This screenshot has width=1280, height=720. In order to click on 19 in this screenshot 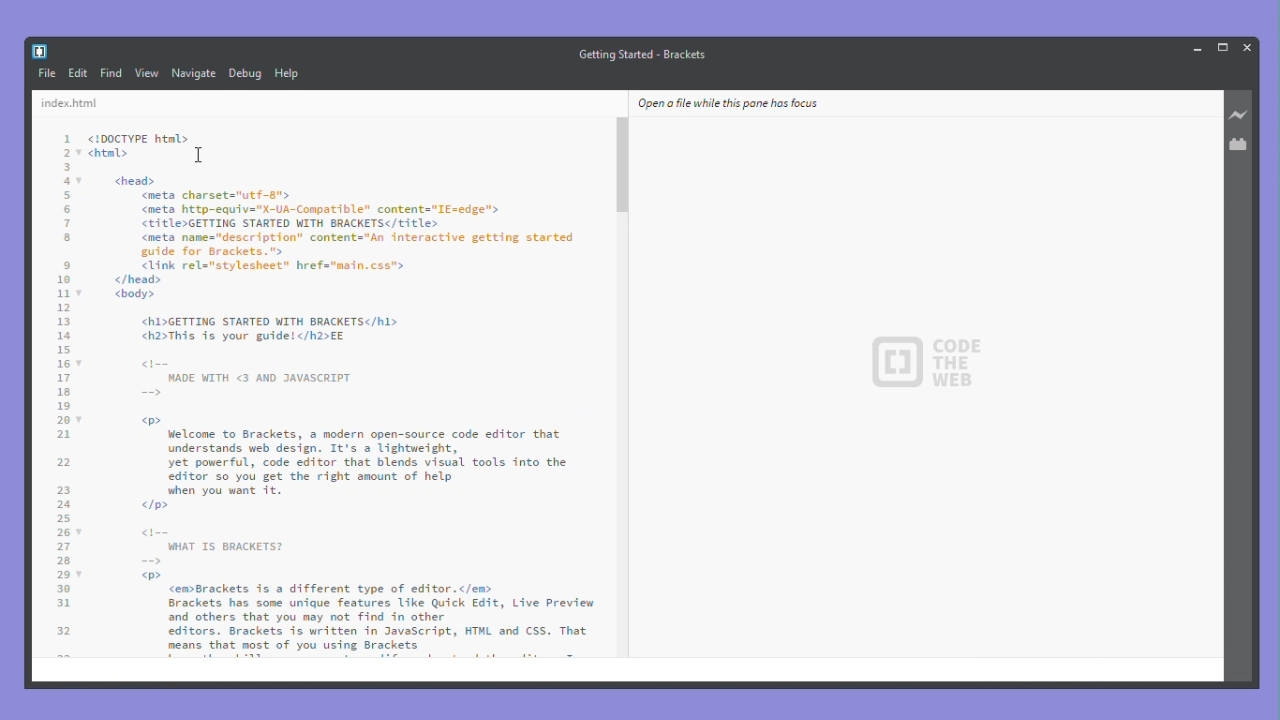, I will do `click(63, 407)`.